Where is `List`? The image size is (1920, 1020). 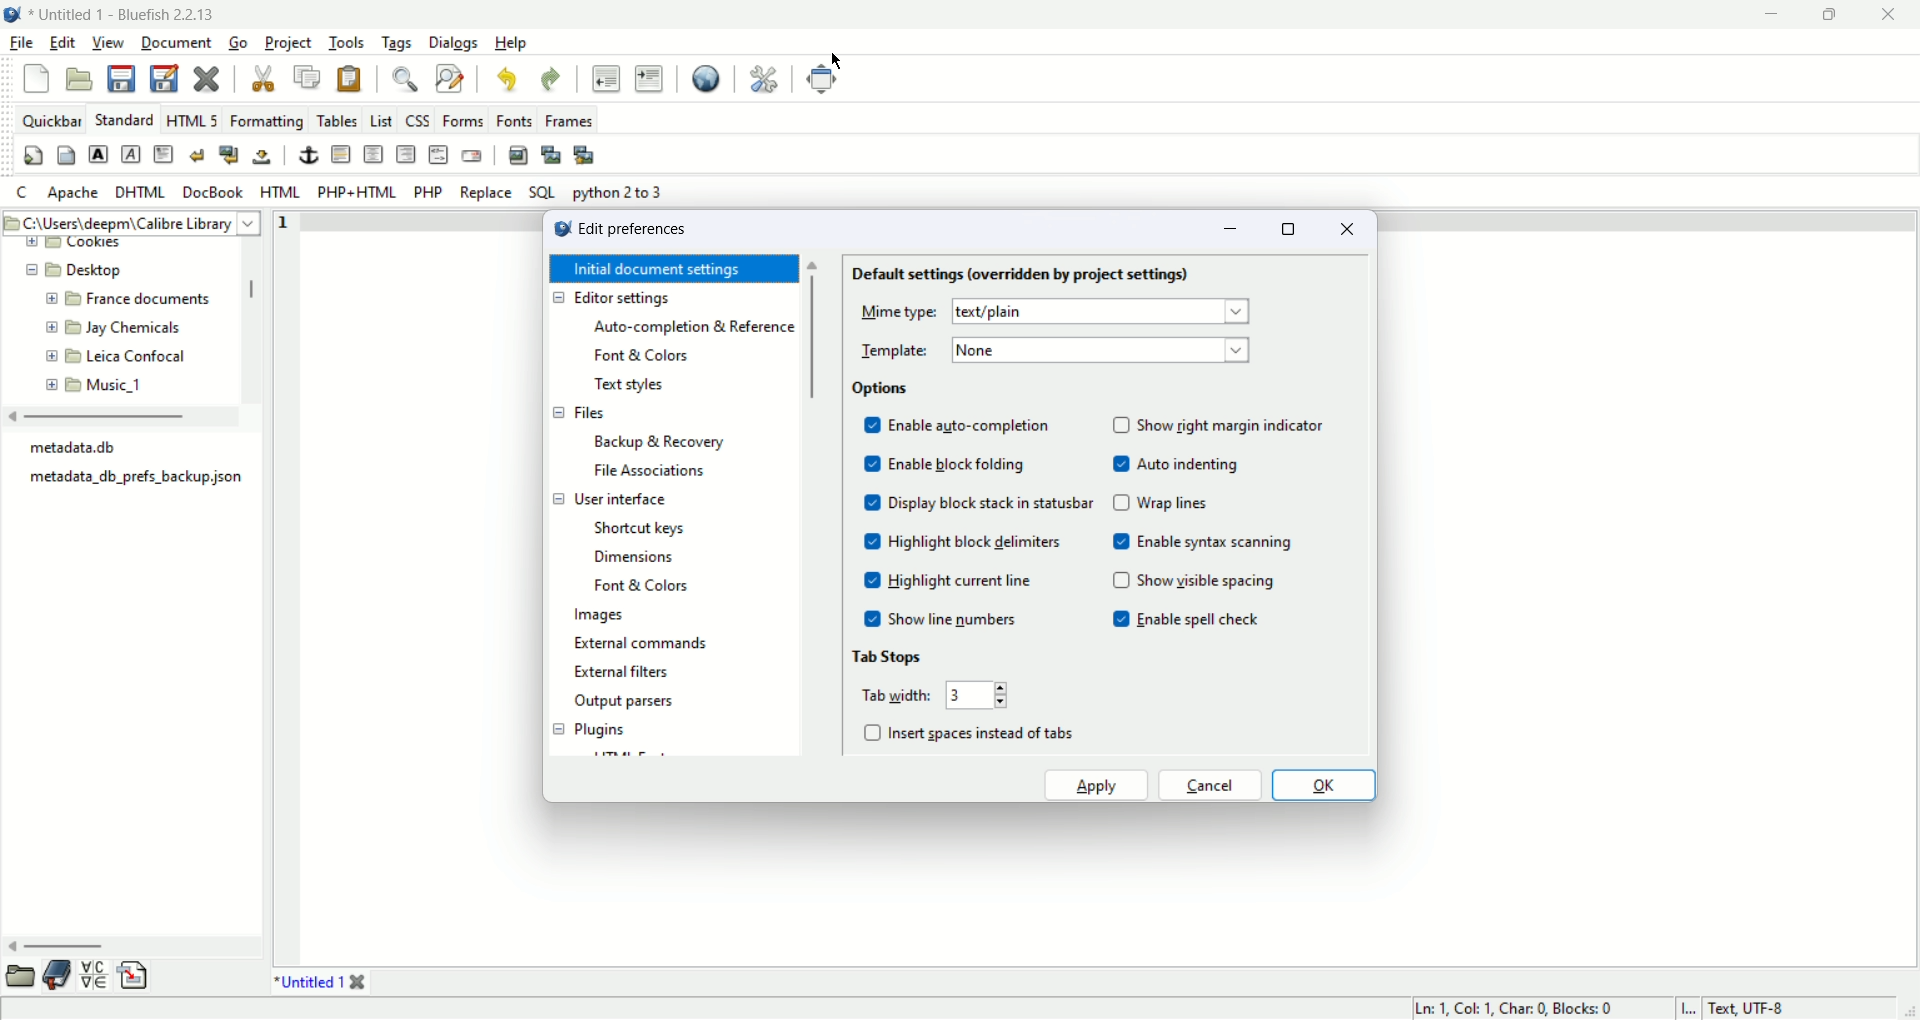
List is located at coordinates (379, 122).